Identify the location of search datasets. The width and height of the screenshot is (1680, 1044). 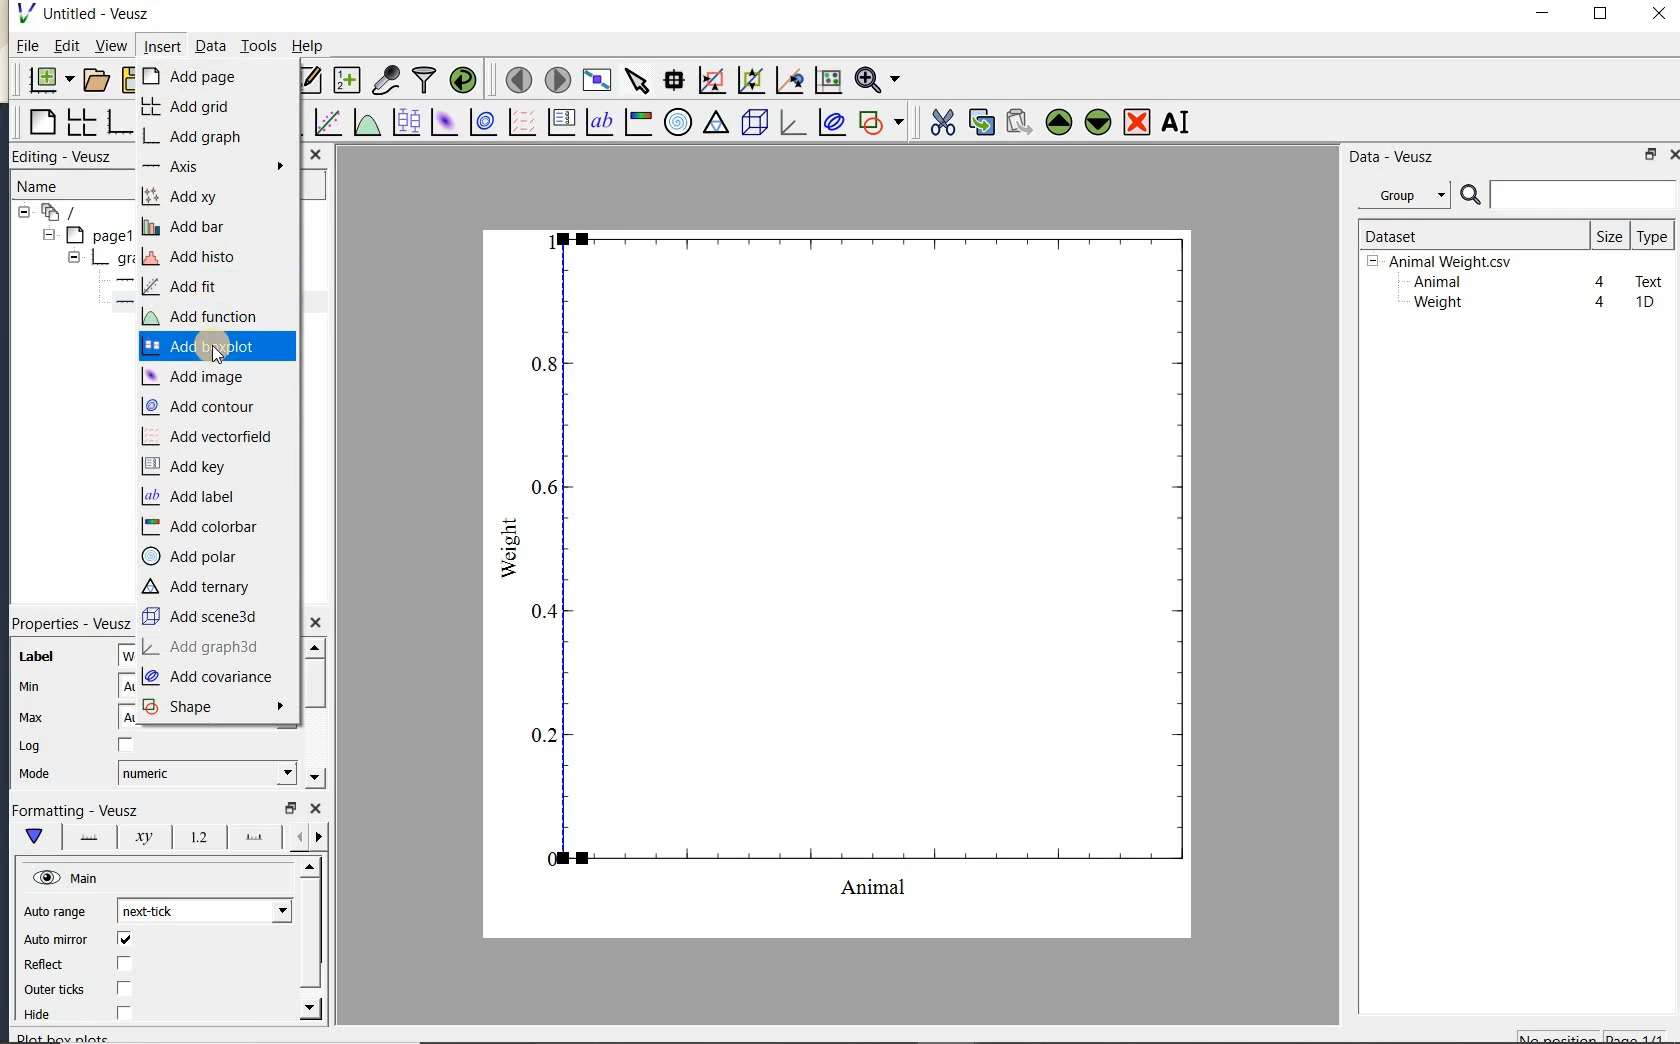
(1568, 195).